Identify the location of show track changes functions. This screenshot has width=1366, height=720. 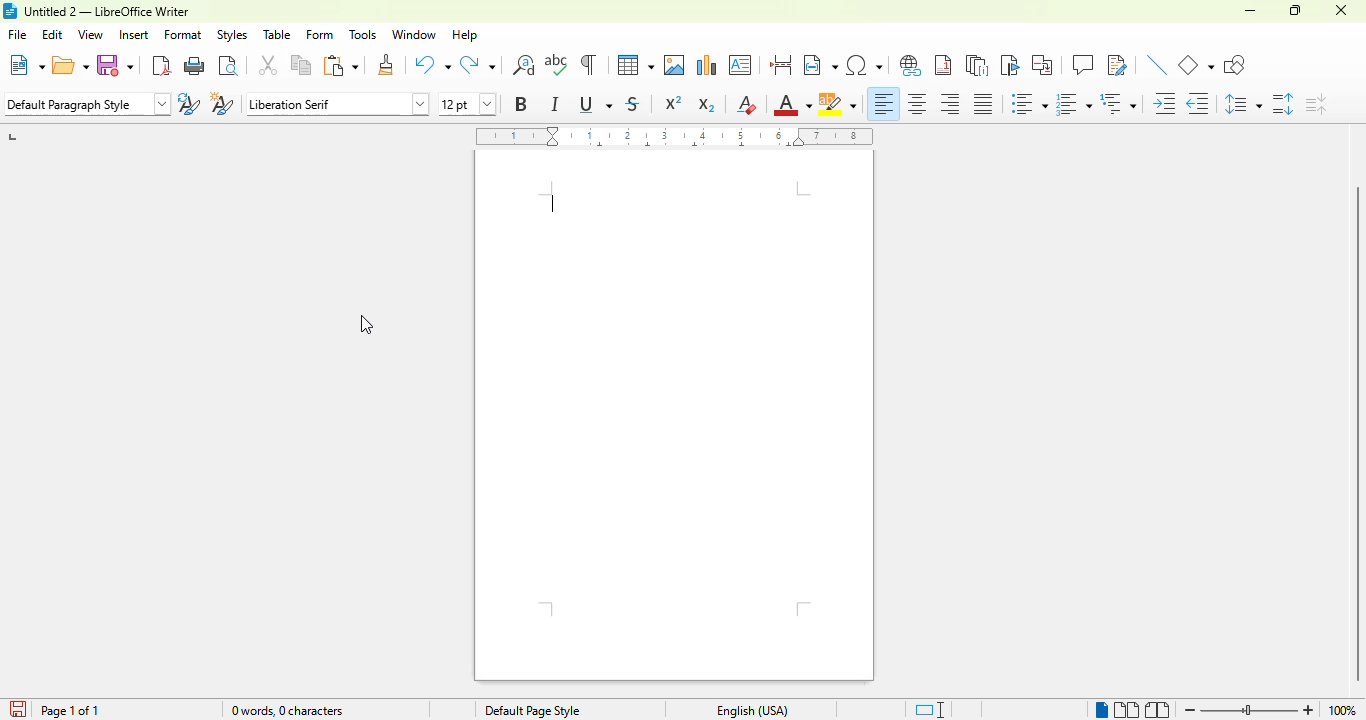
(1117, 65).